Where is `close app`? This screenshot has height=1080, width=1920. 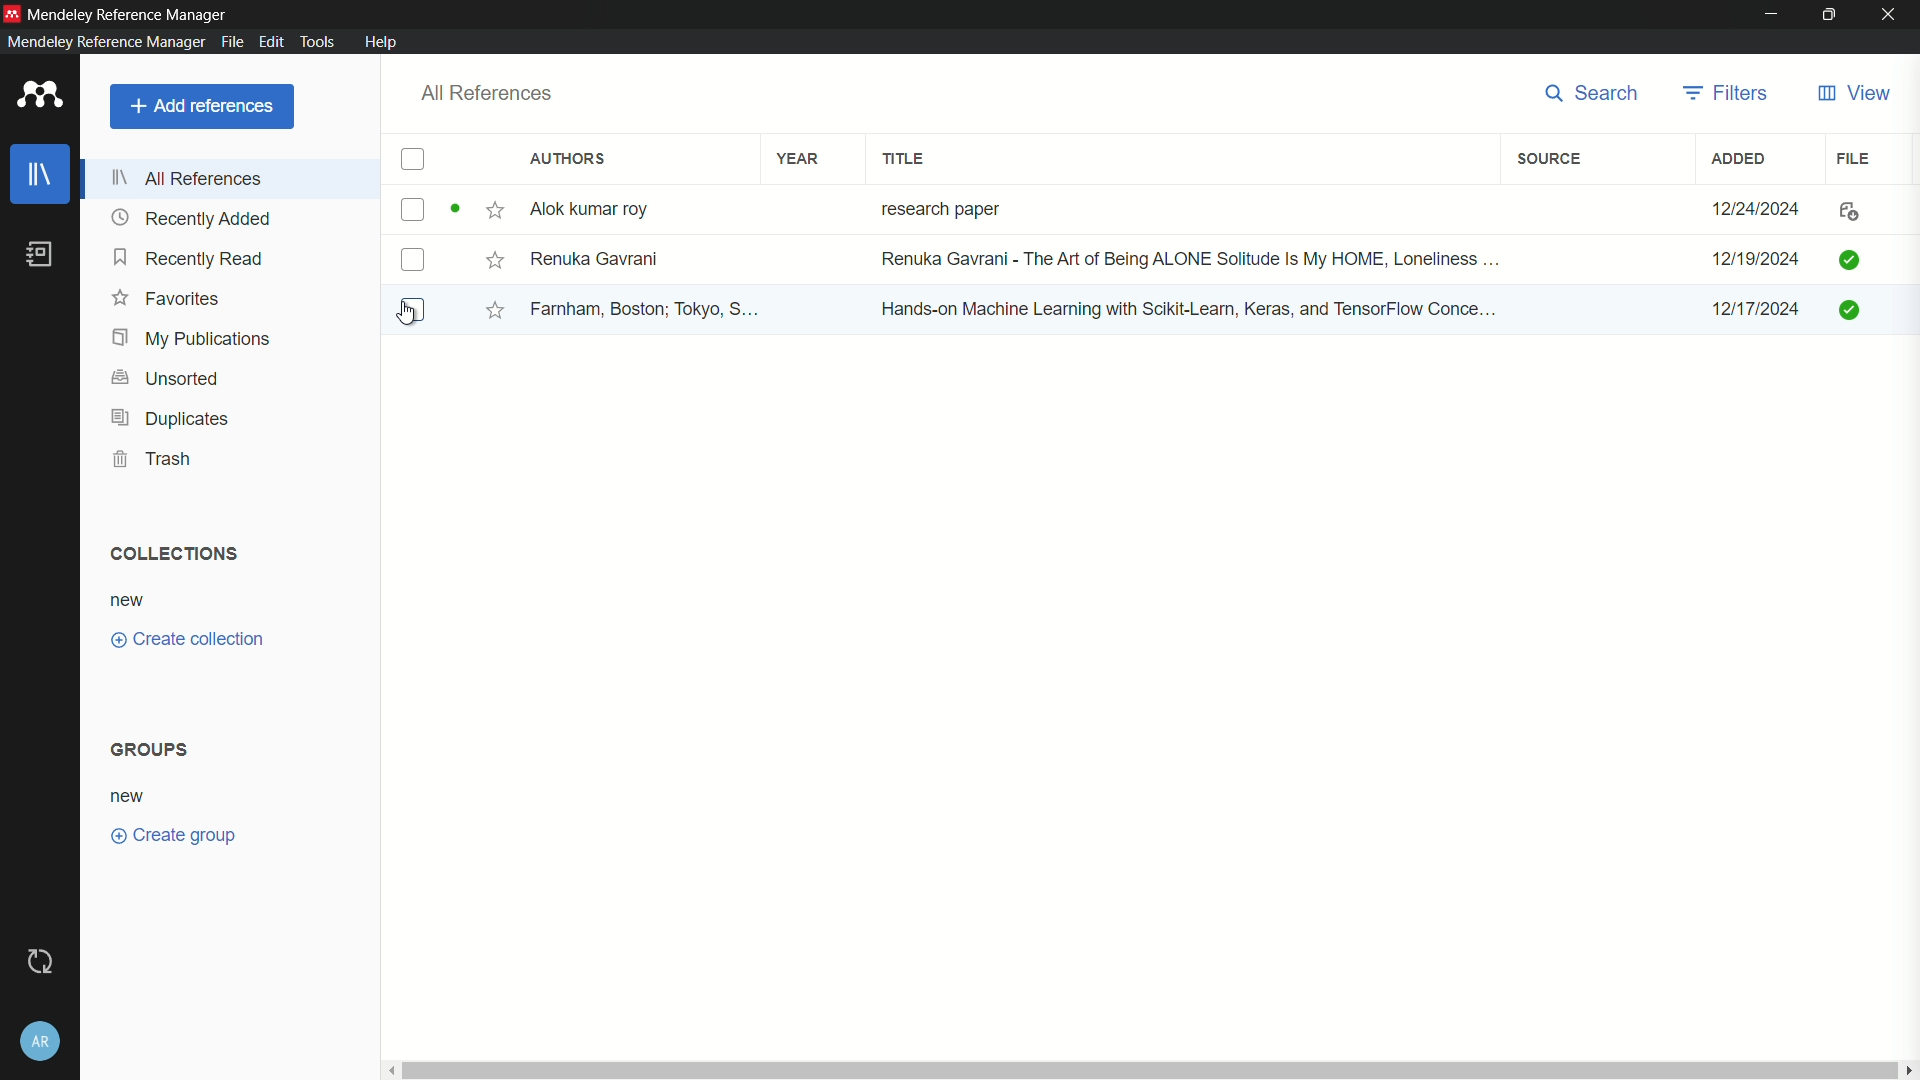 close app is located at coordinates (1892, 14).